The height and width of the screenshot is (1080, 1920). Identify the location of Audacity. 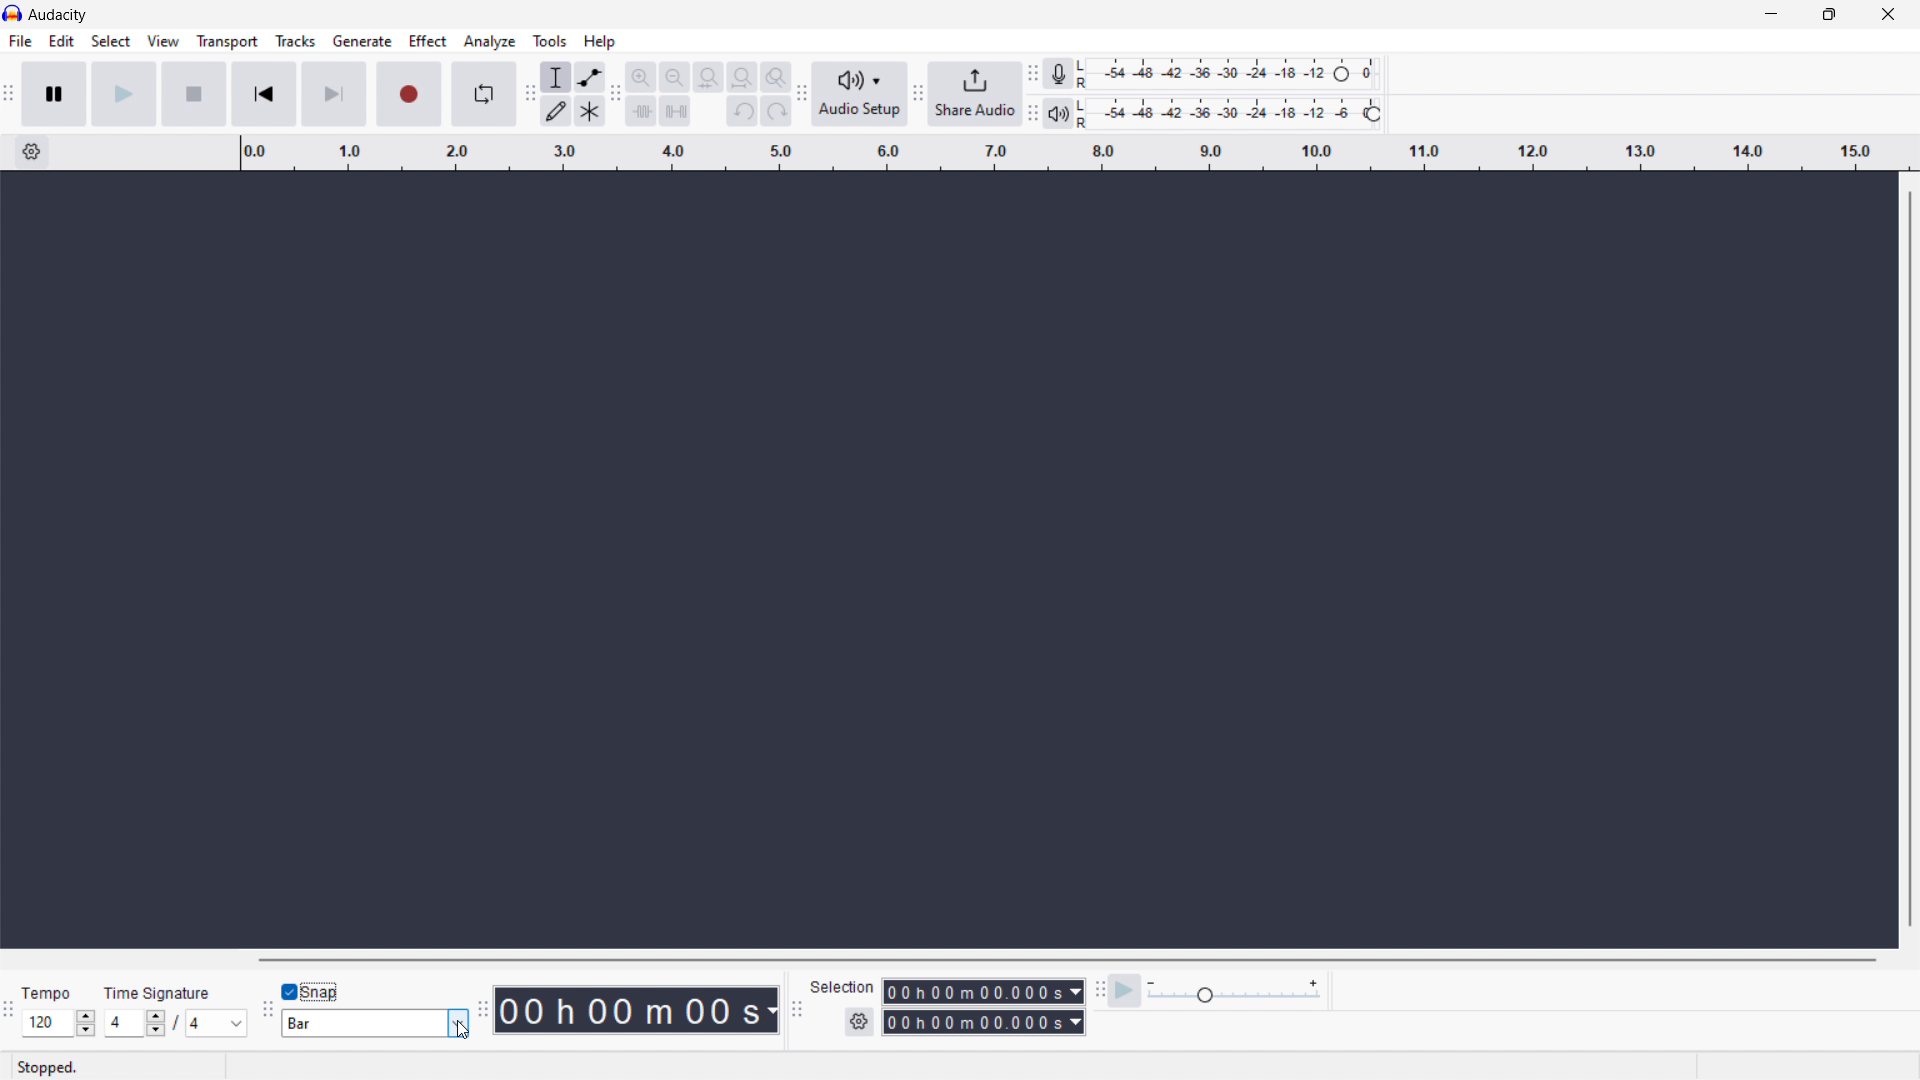
(59, 14).